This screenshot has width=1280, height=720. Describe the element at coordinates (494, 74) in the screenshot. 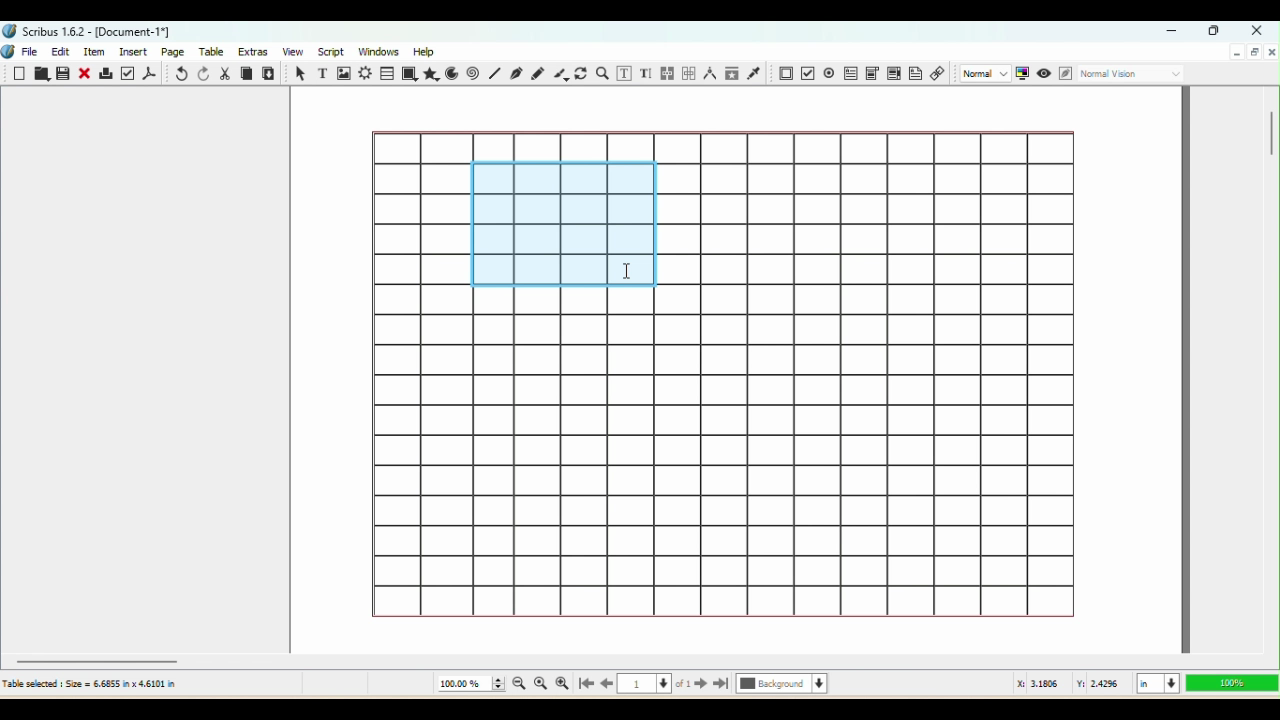

I see `Line` at that location.